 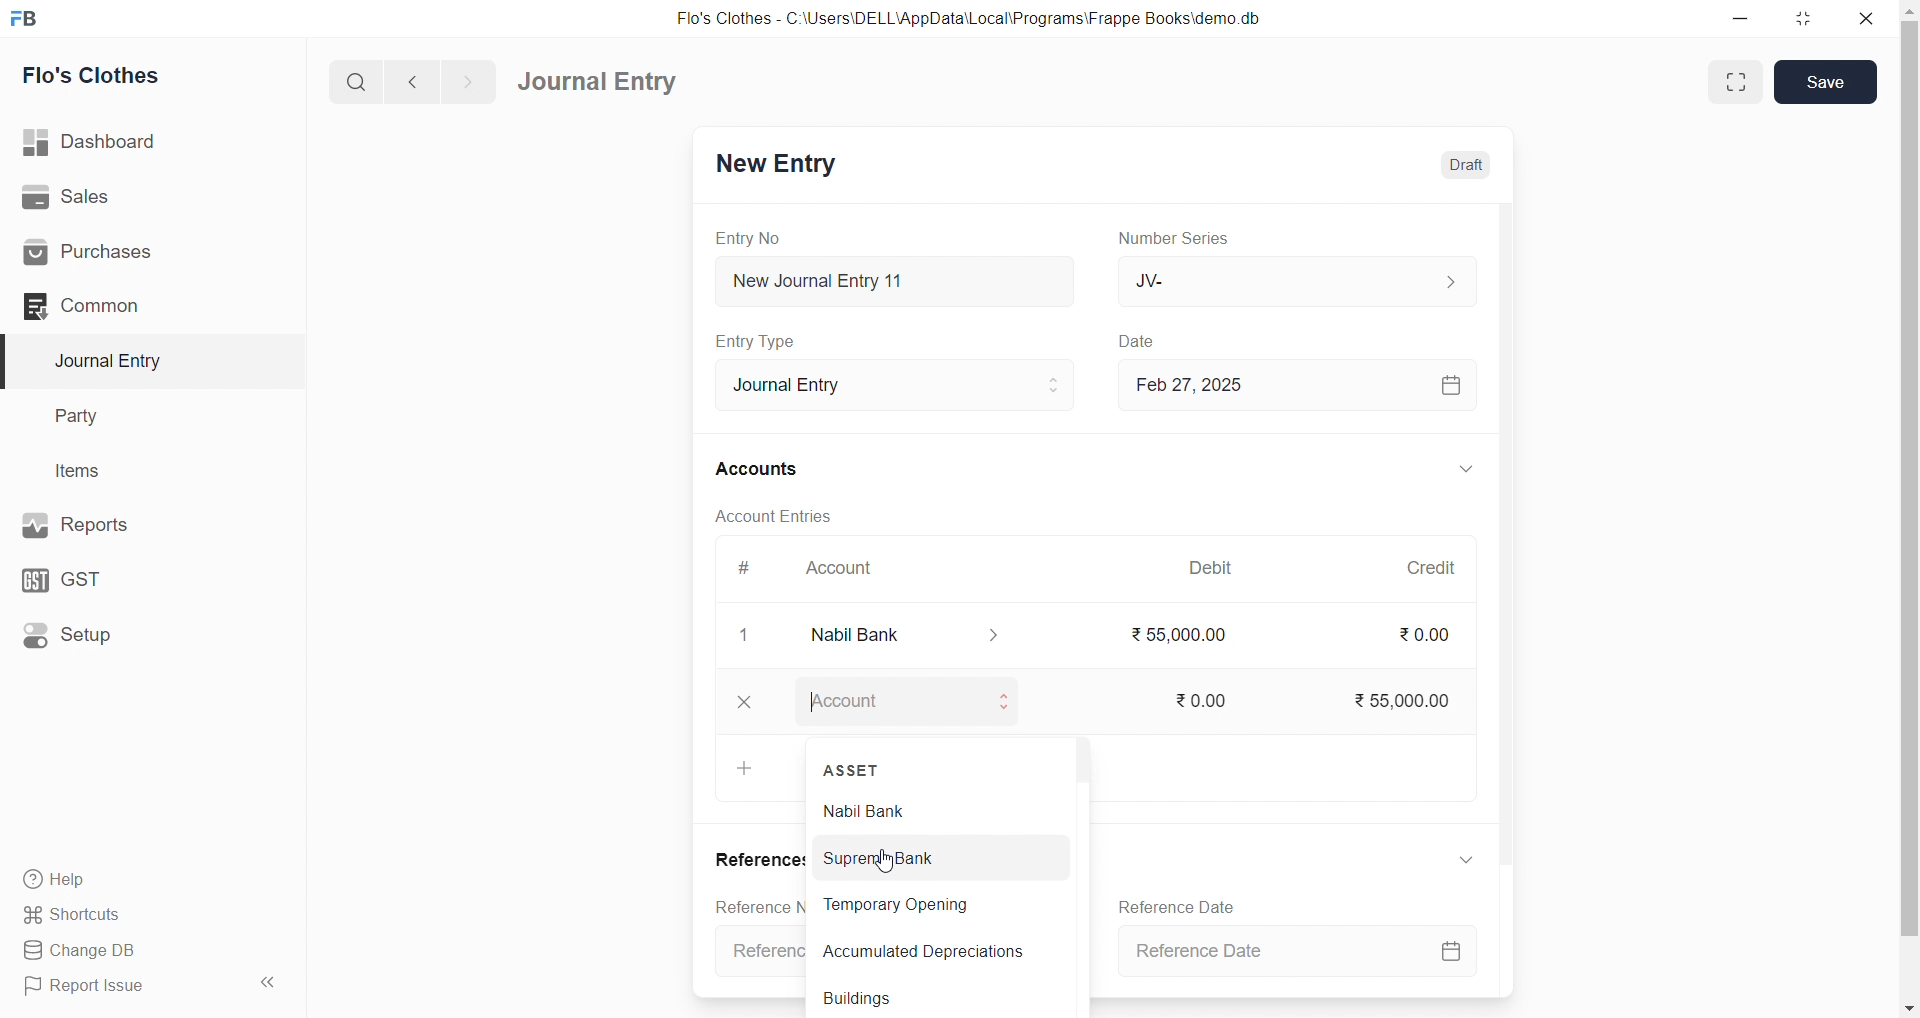 I want to click on Reference Date, so click(x=1182, y=905).